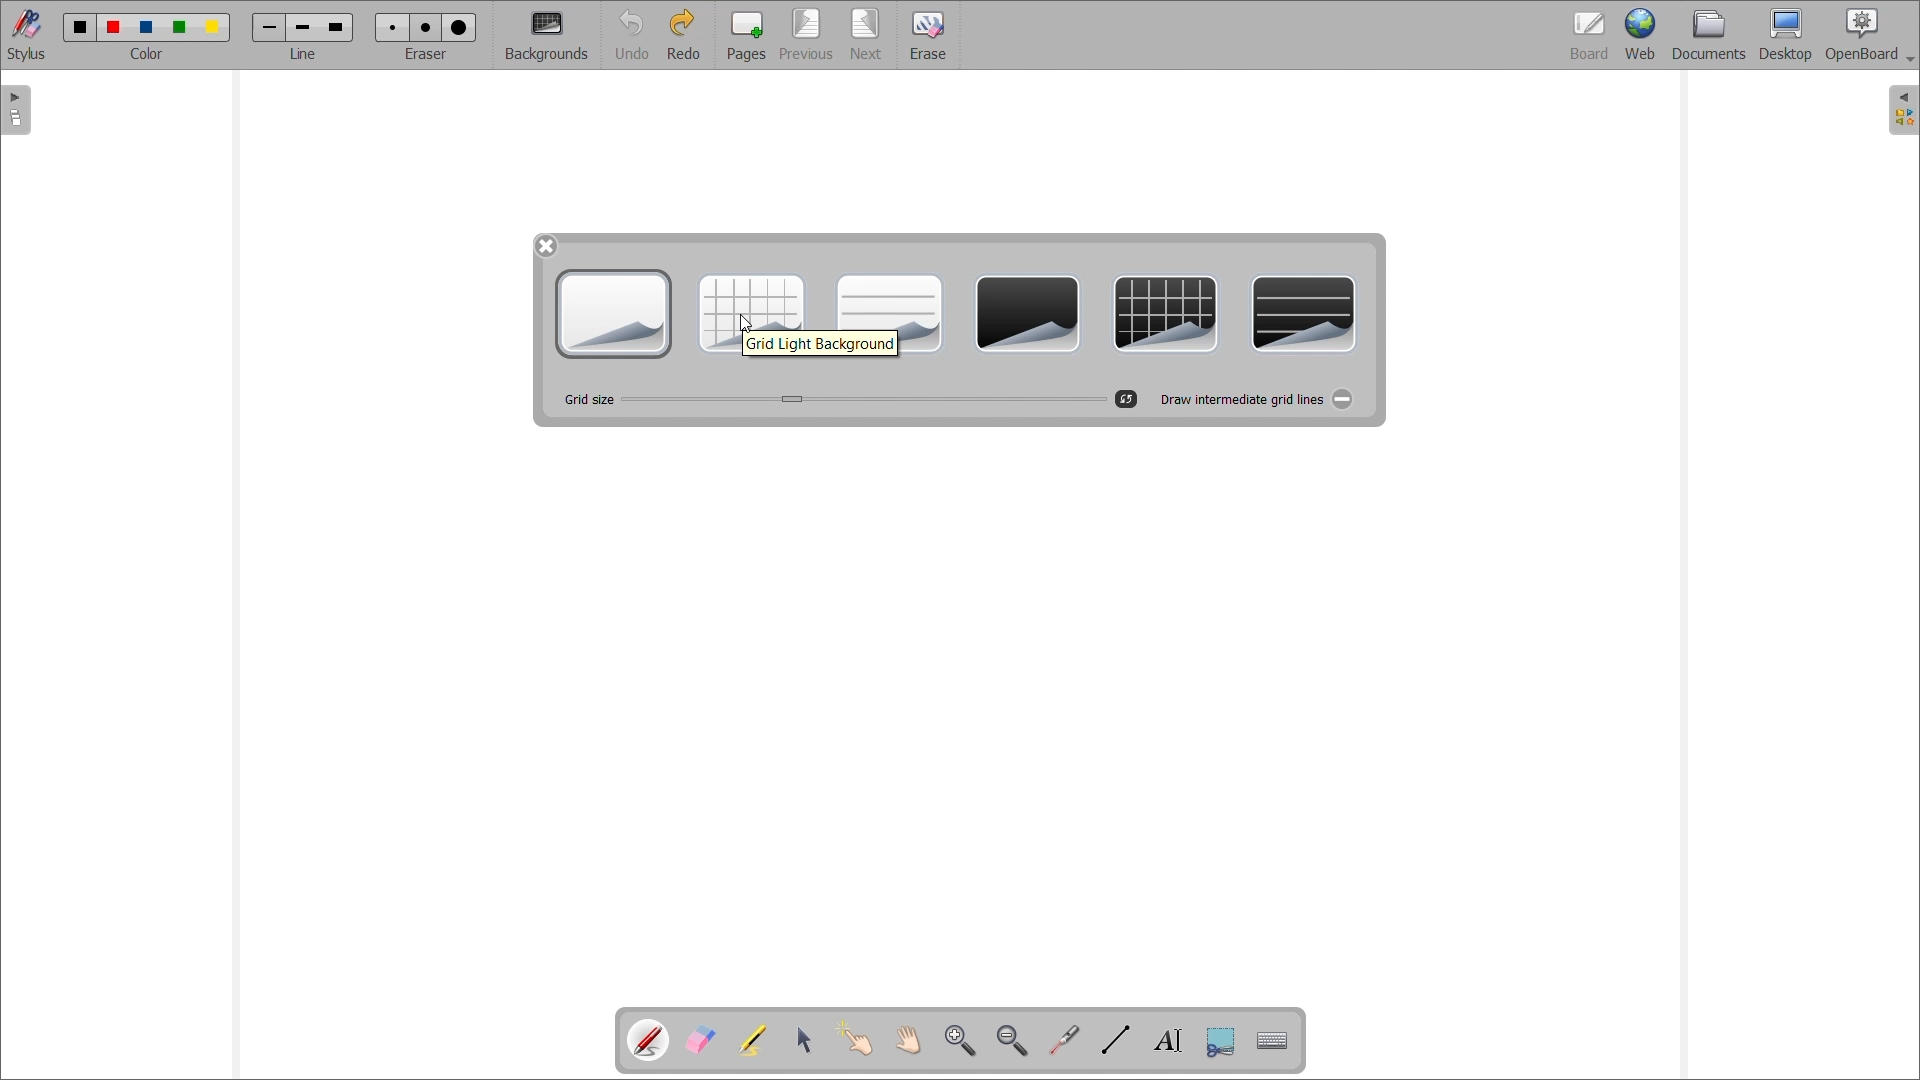 The width and height of the screenshot is (1920, 1080). I want to click on Show documents, so click(1709, 34).